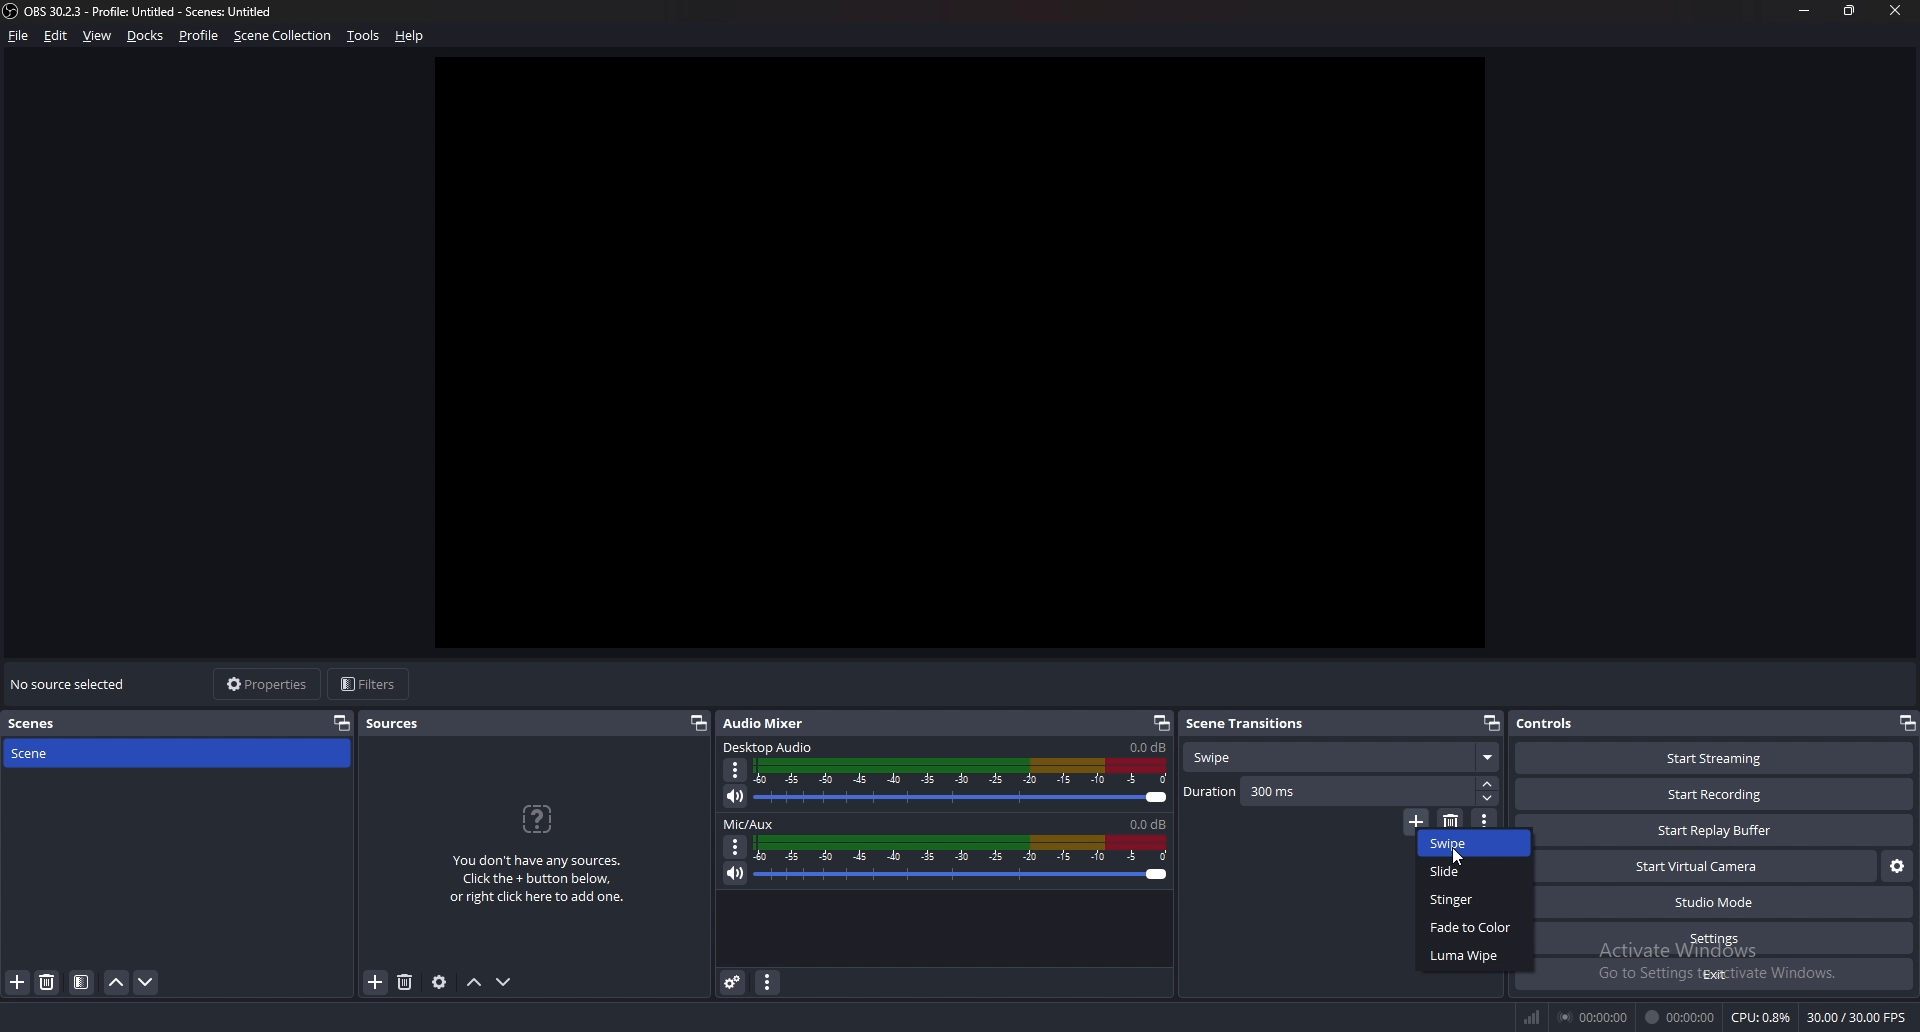 This screenshot has width=1920, height=1032. What do you see at coordinates (733, 982) in the screenshot?
I see `advanced audio properties` at bounding box center [733, 982].